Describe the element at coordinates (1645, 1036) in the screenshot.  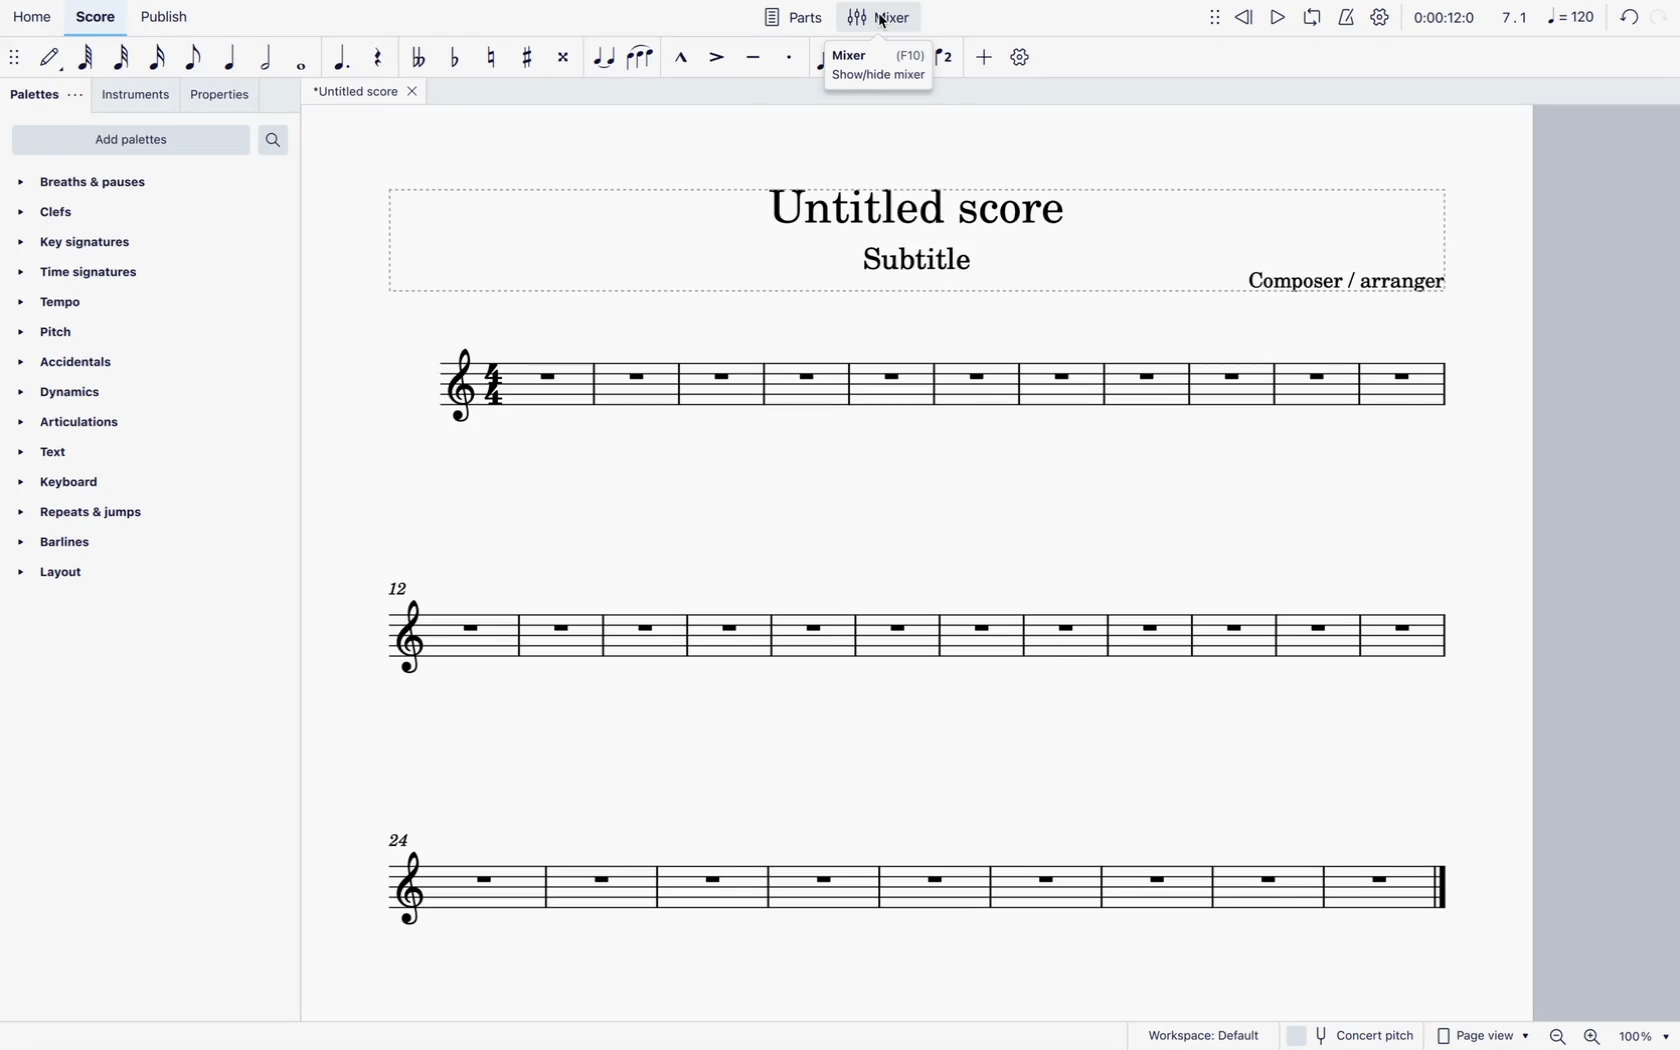
I see `zoom percentage` at that location.